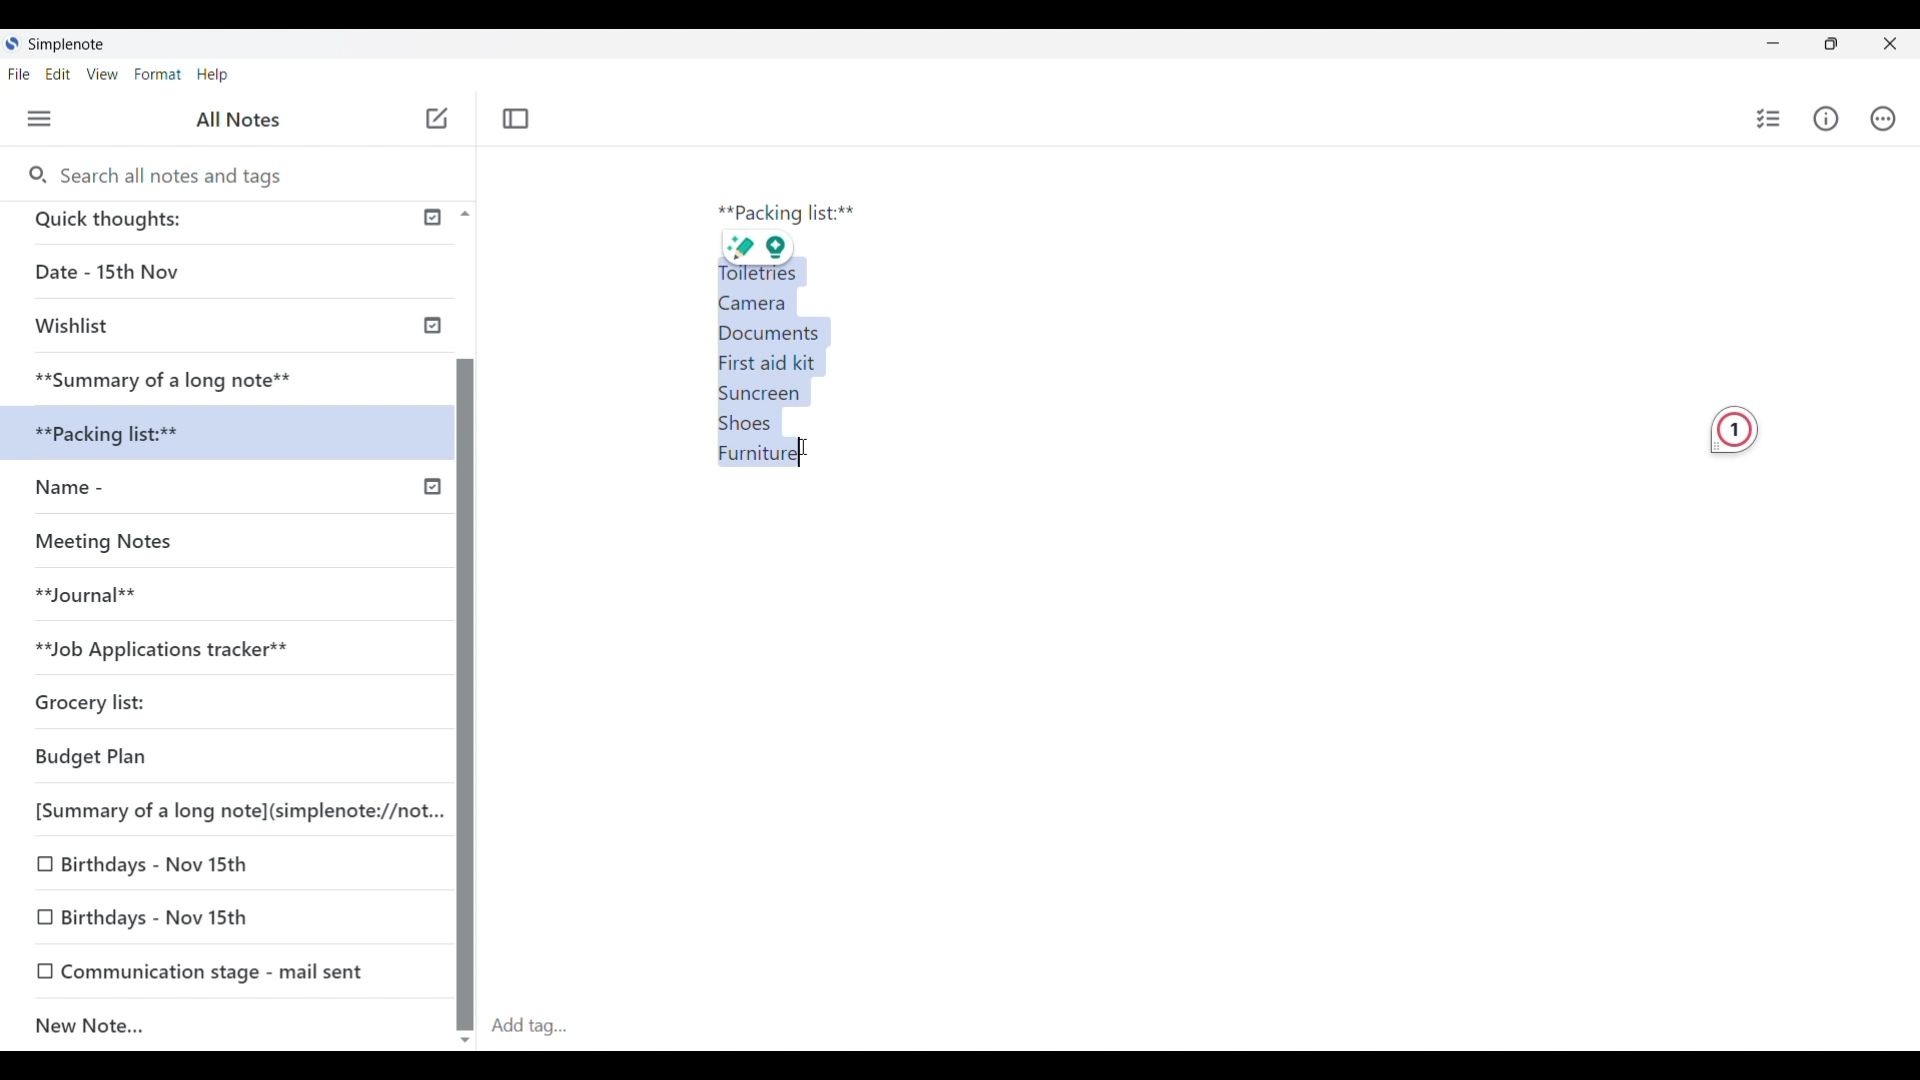 The width and height of the screenshot is (1920, 1080). Describe the element at coordinates (465, 214) in the screenshot. I see `Quick slide to top` at that location.